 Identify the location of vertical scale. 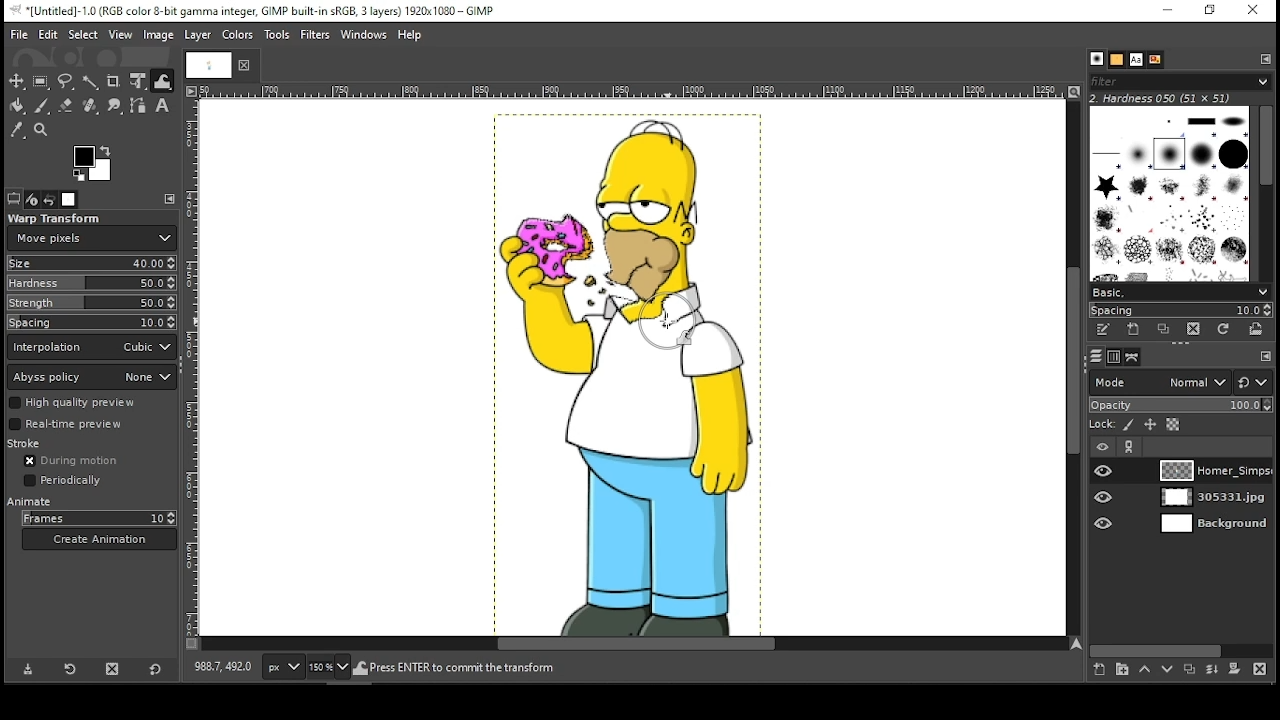
(191, 368).